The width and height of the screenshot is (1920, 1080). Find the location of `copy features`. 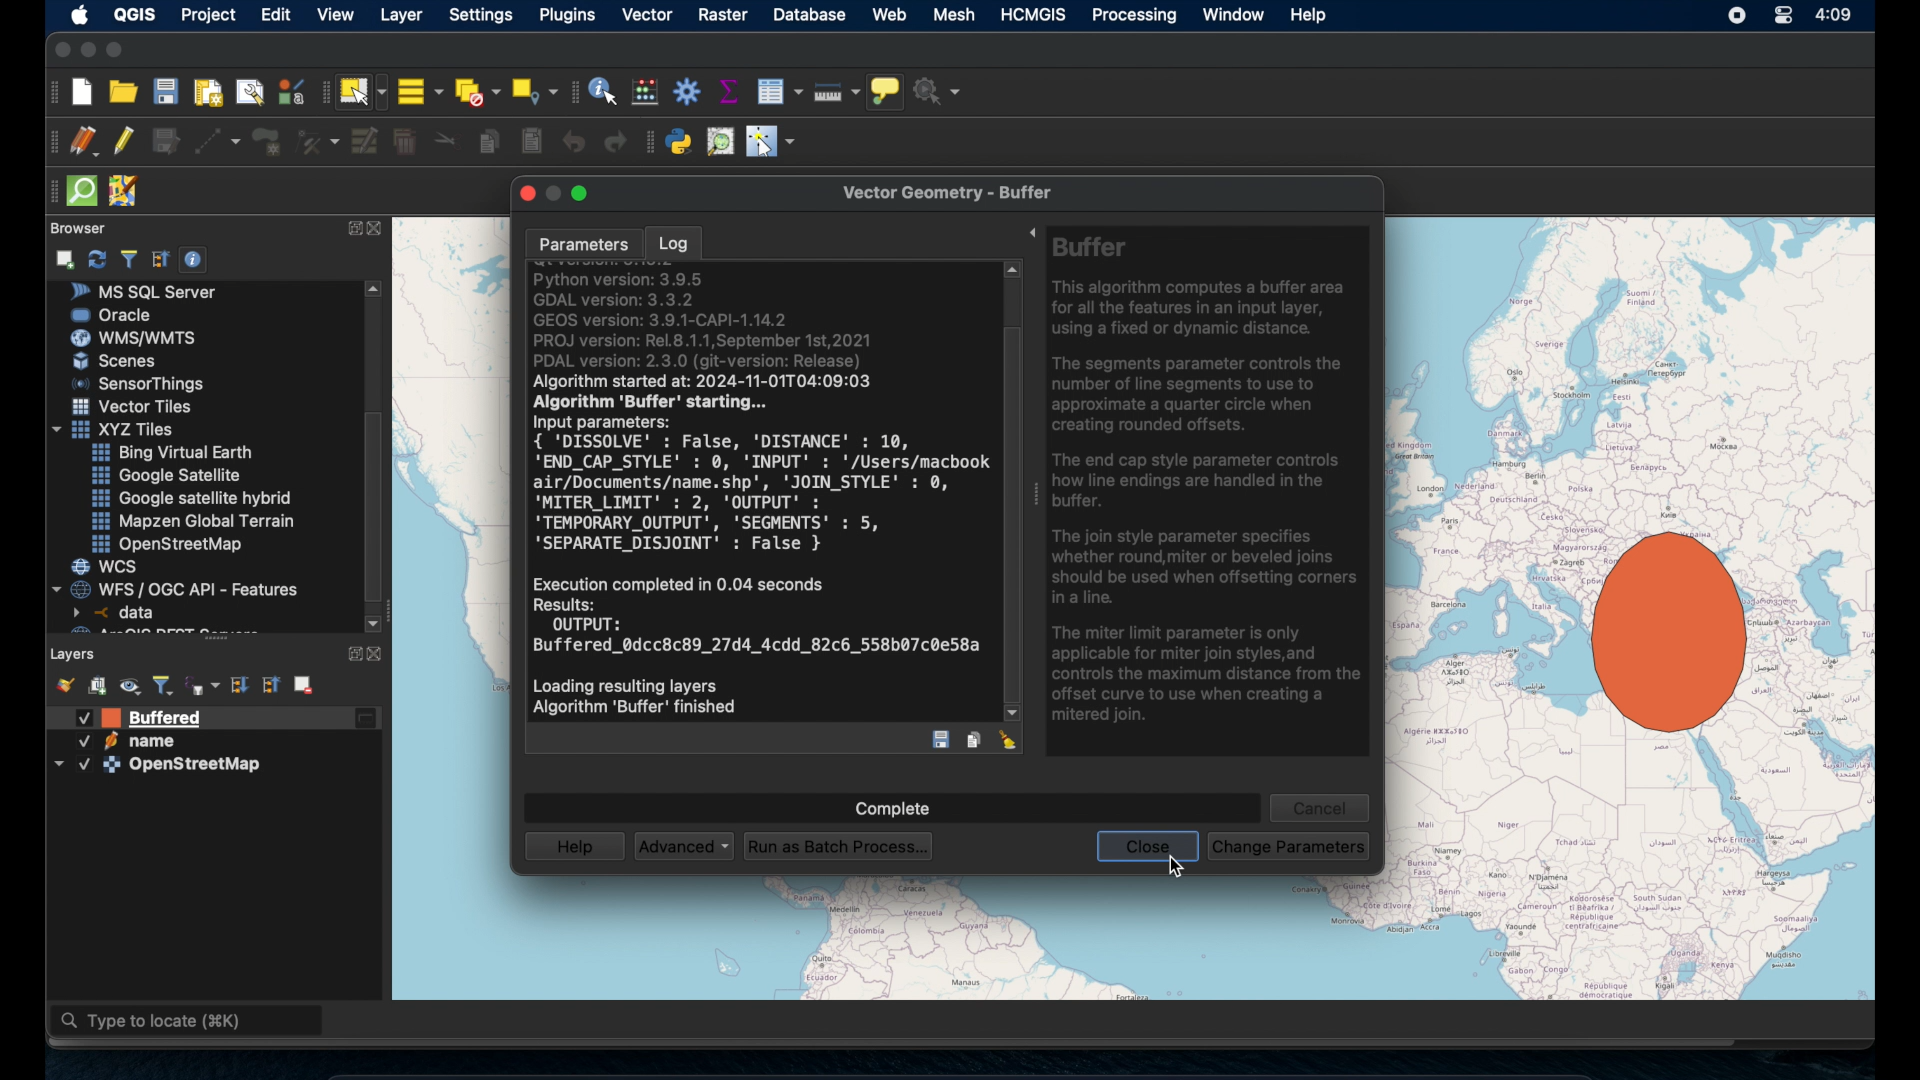

copy features is located at coordinates (489, 140).